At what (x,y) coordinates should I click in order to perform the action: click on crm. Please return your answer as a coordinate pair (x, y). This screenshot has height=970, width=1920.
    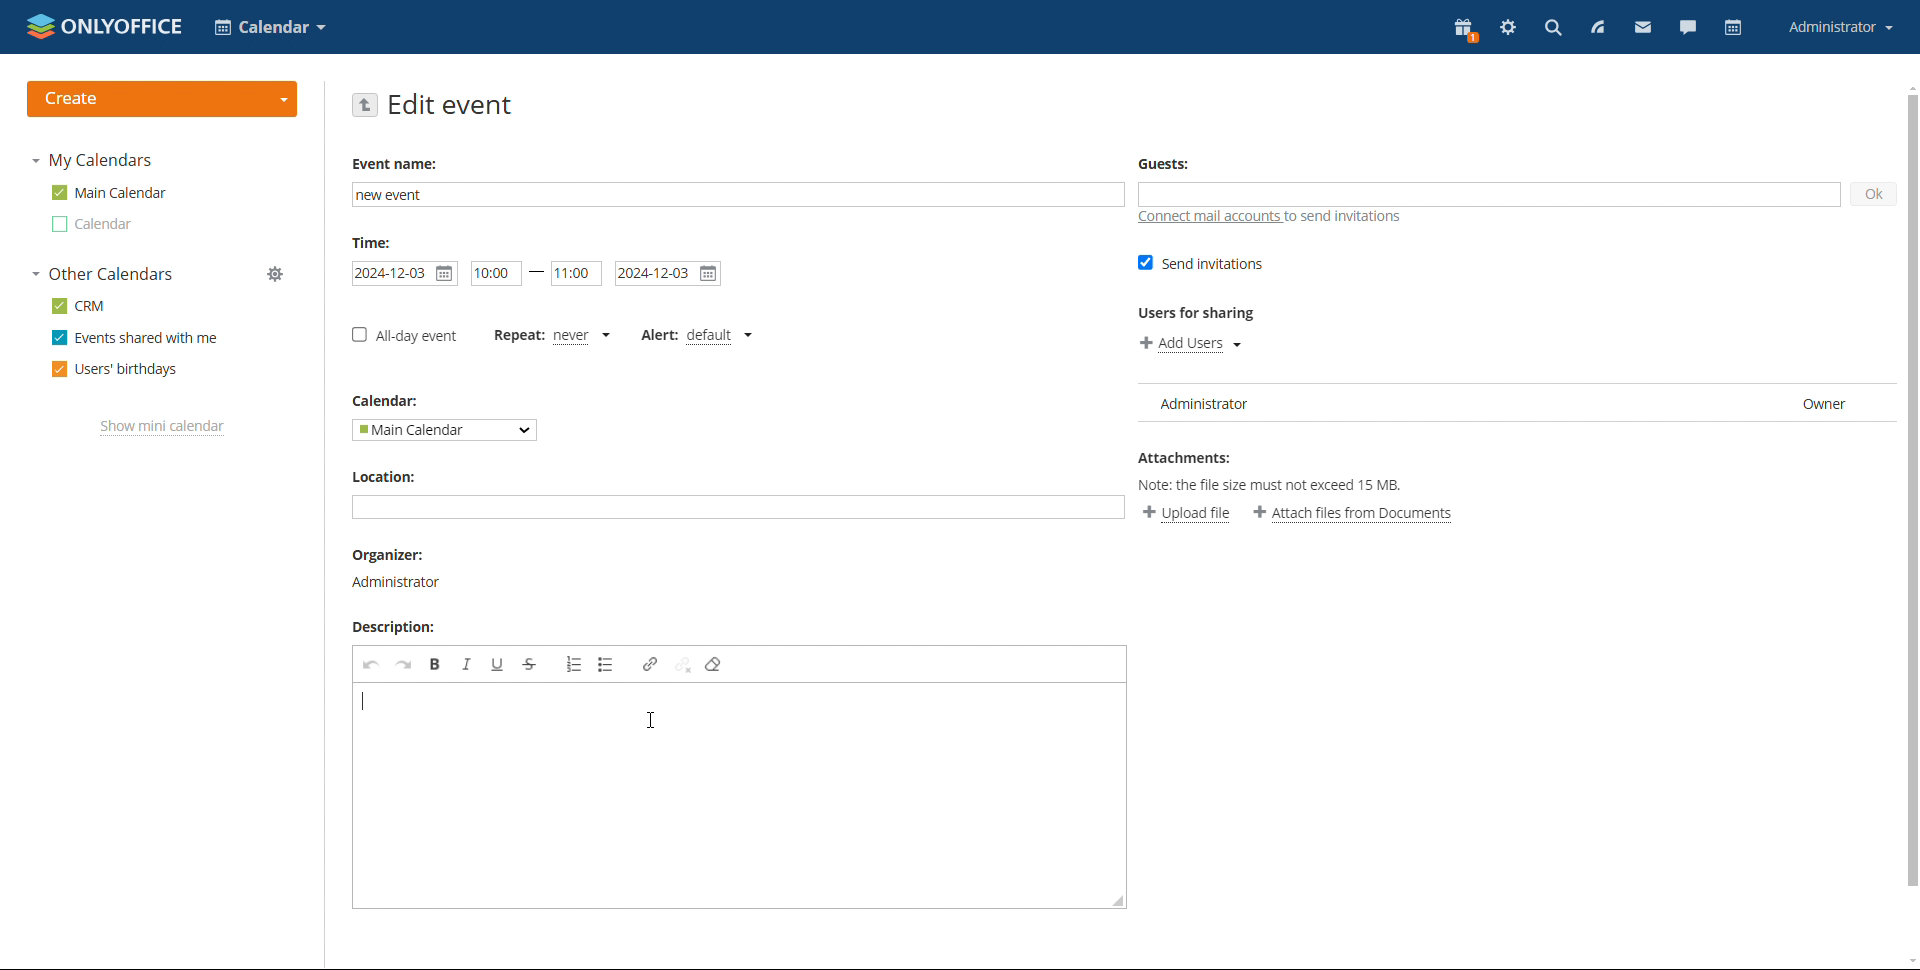
    Looking at the image, I should click on (79, 305).